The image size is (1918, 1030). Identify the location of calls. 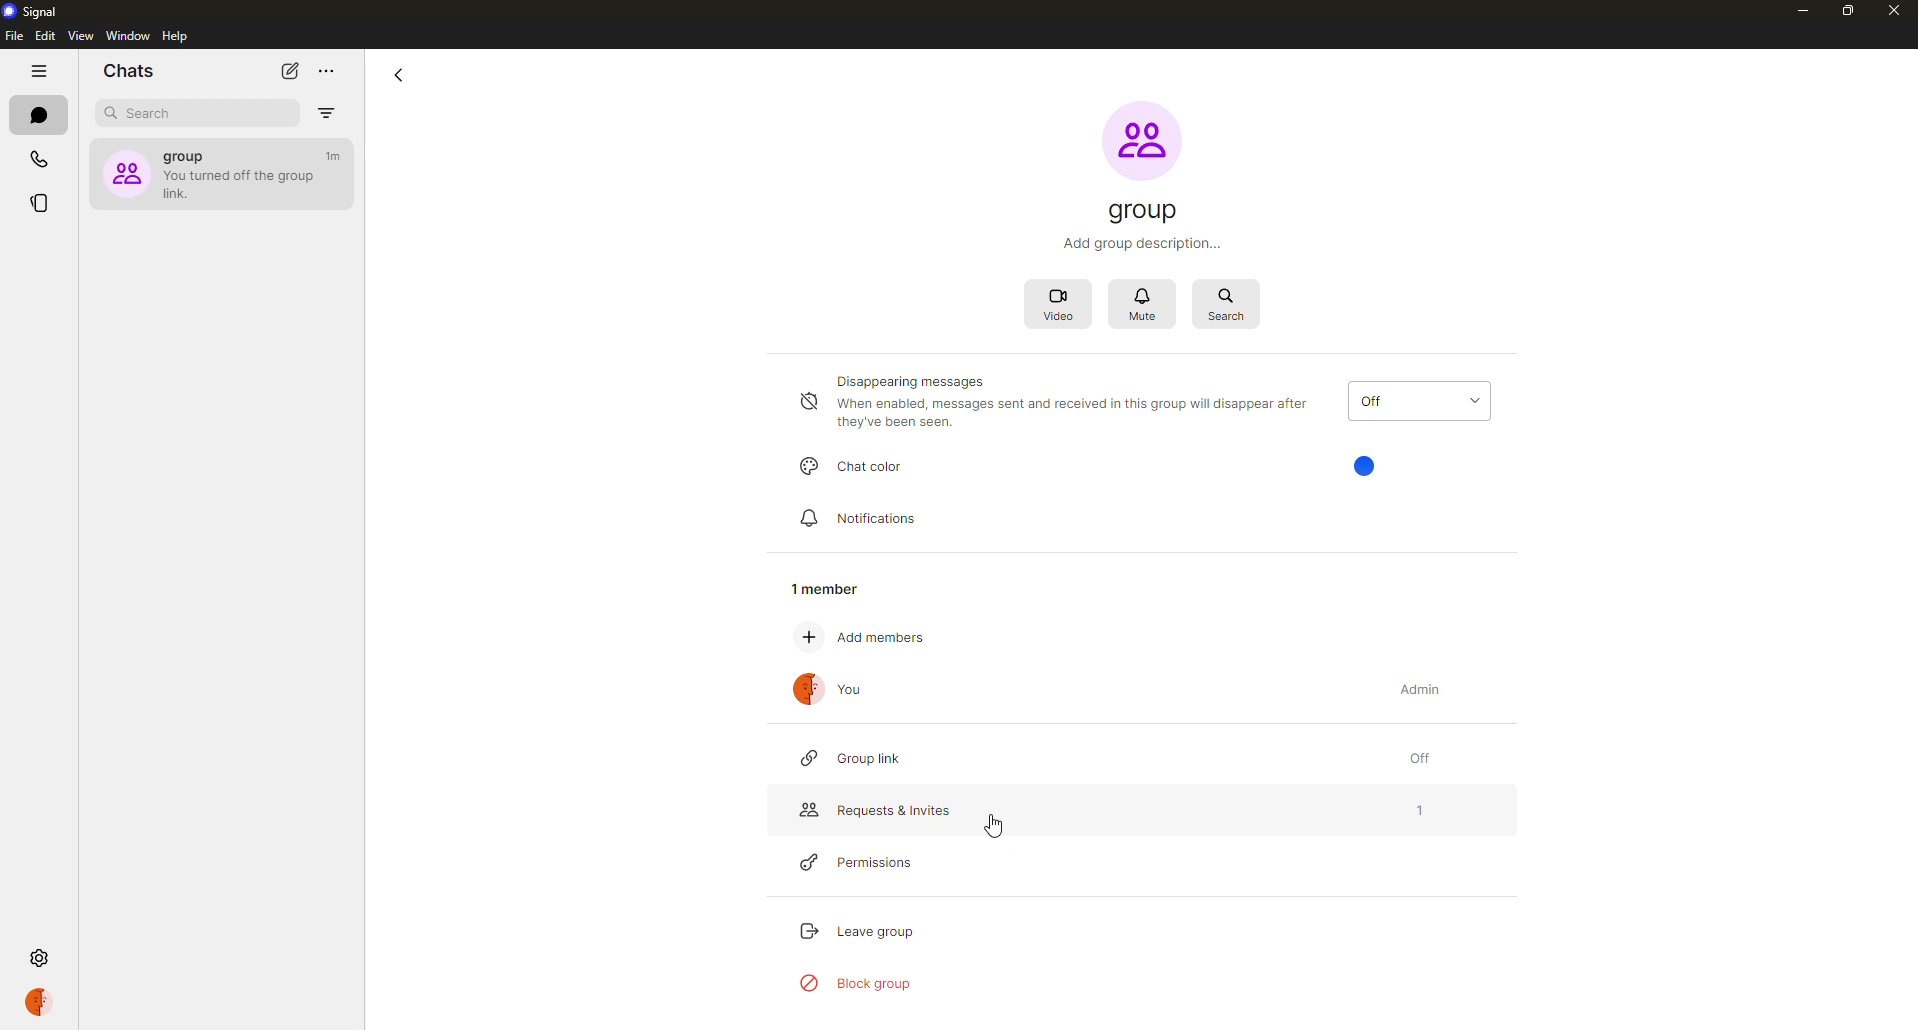
(37, 160).